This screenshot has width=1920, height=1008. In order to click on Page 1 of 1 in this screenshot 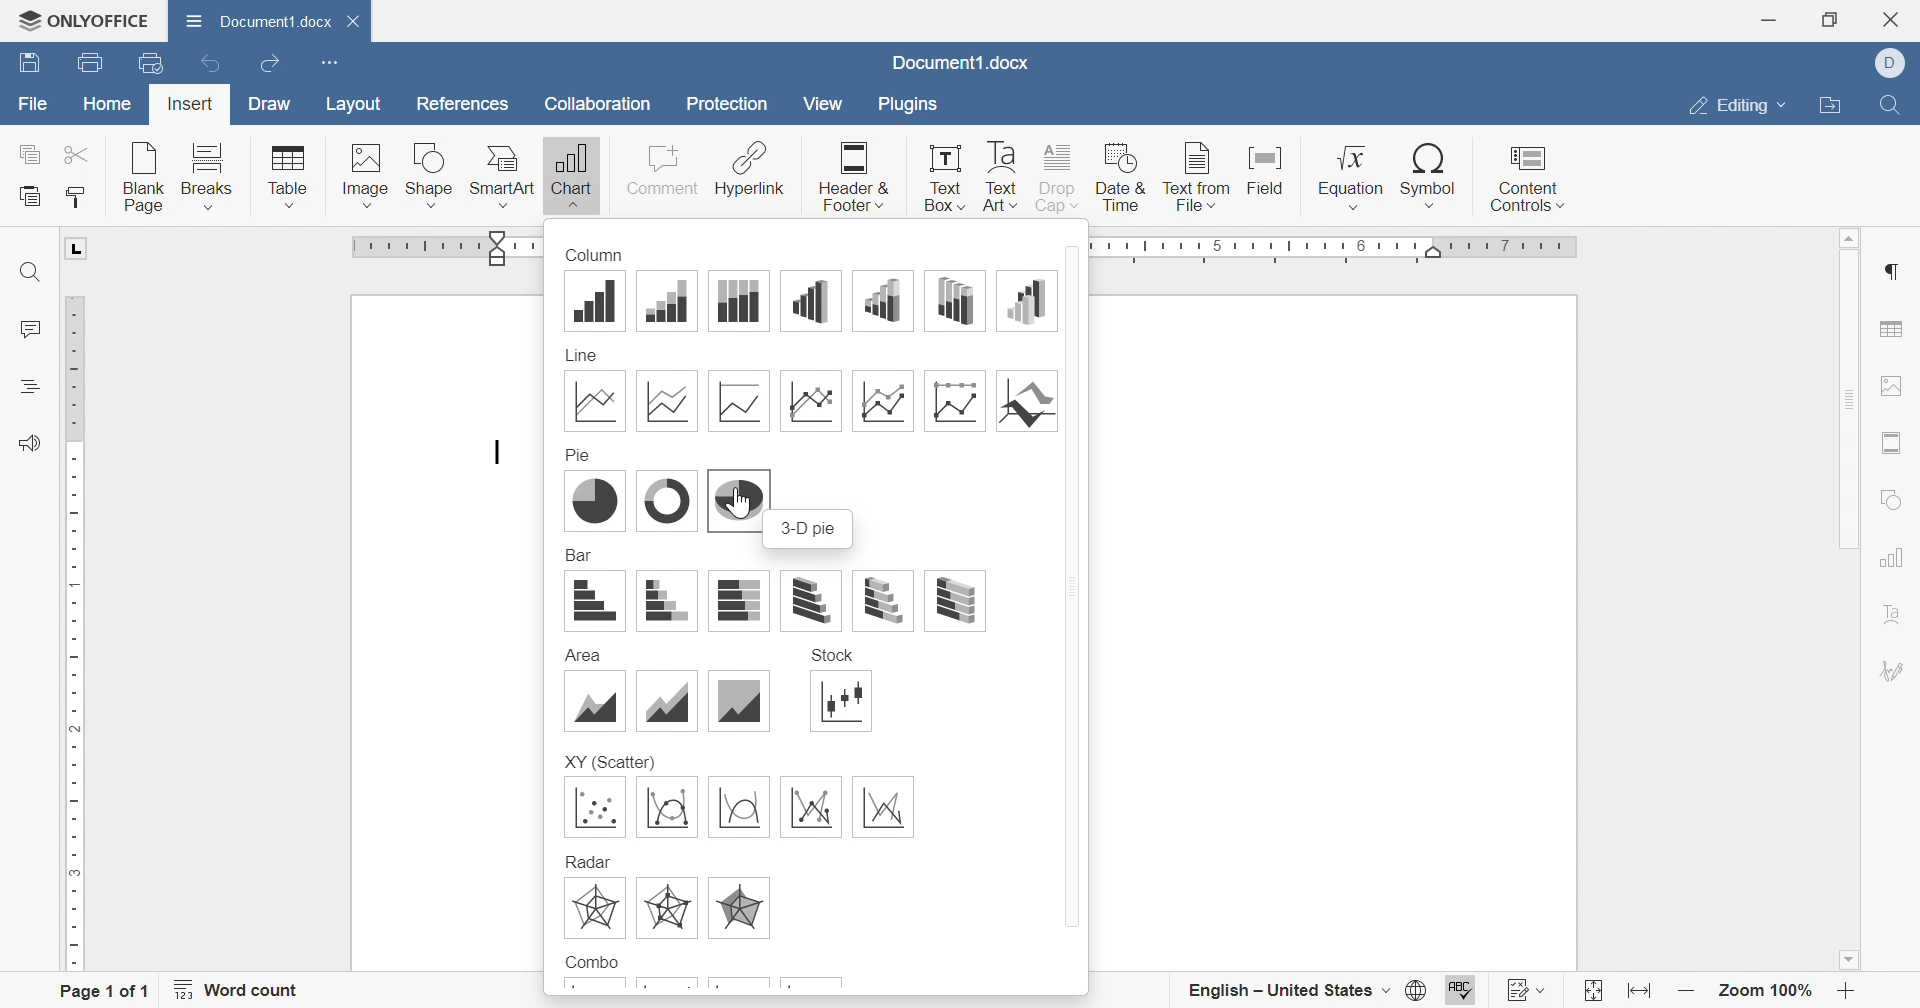, I will do `click(102, 991)`.